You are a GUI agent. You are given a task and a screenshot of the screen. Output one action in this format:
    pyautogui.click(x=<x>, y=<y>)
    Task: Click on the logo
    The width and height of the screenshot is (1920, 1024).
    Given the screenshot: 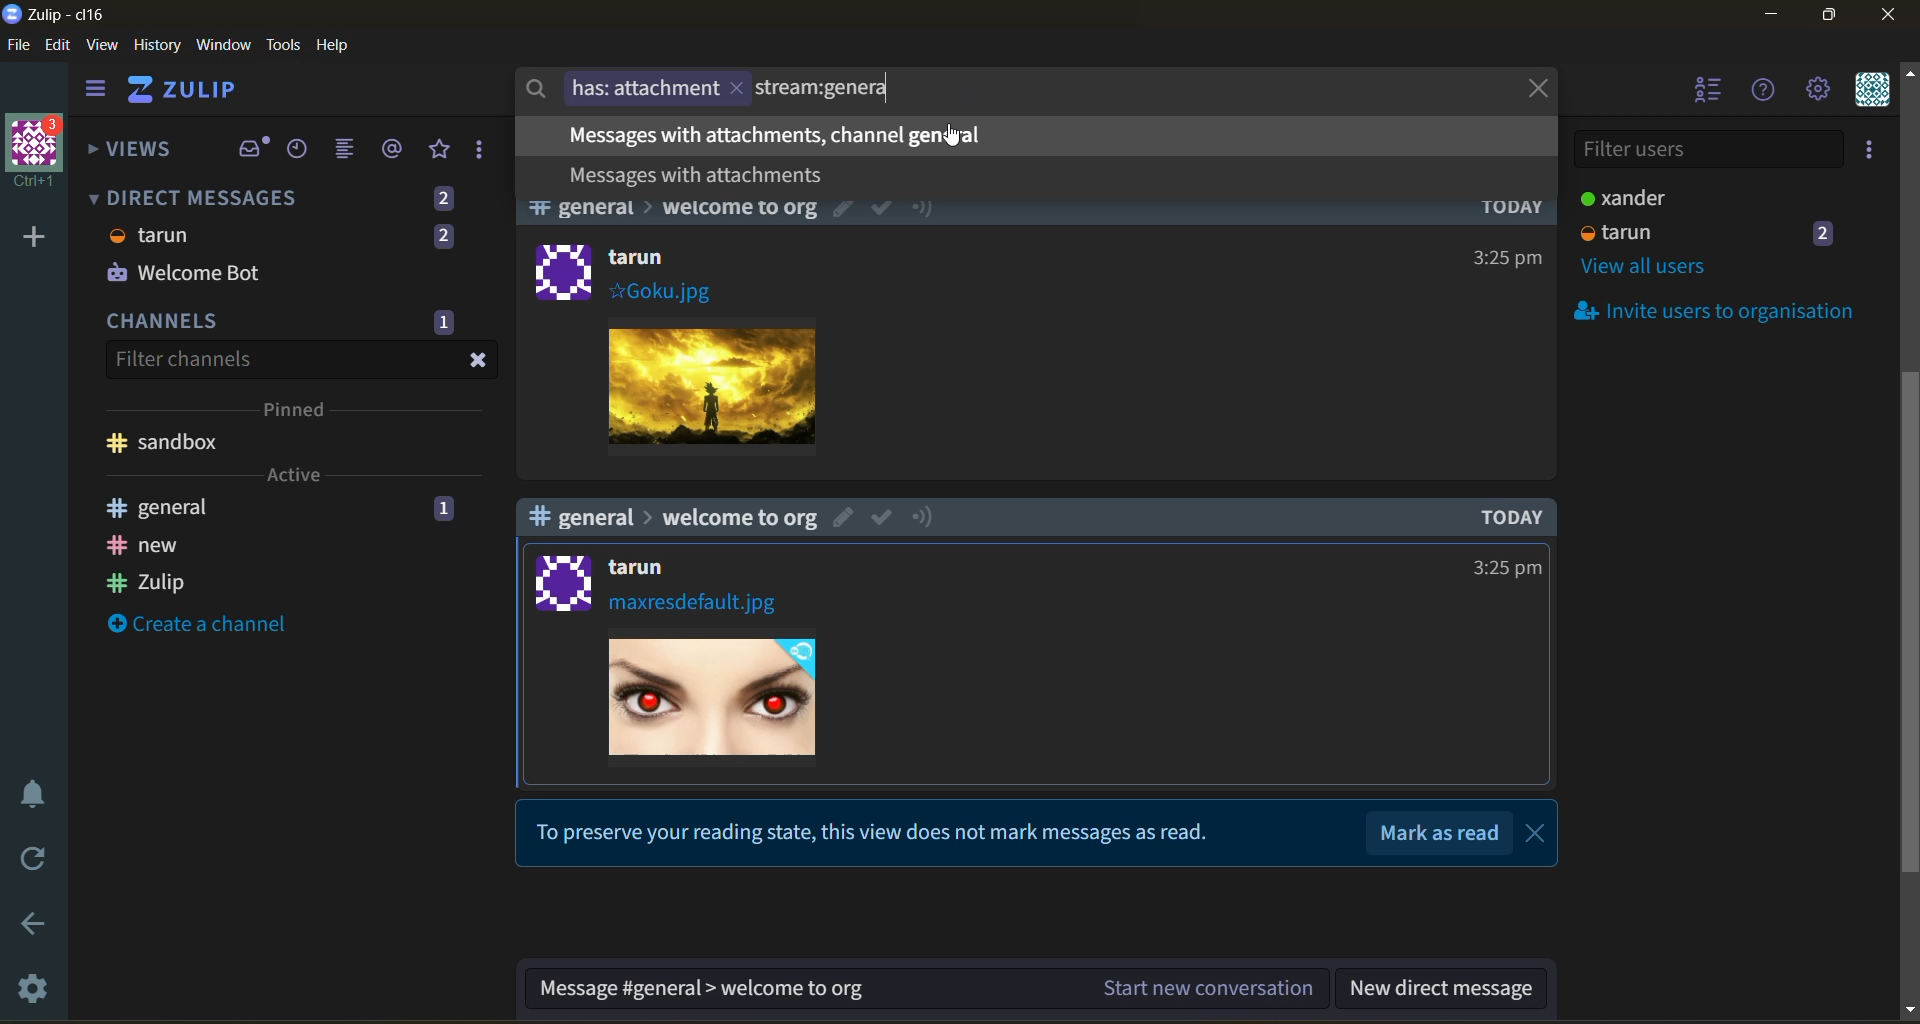 What is the action you would take?
    pyautogui.click(x=556, y=581)
    